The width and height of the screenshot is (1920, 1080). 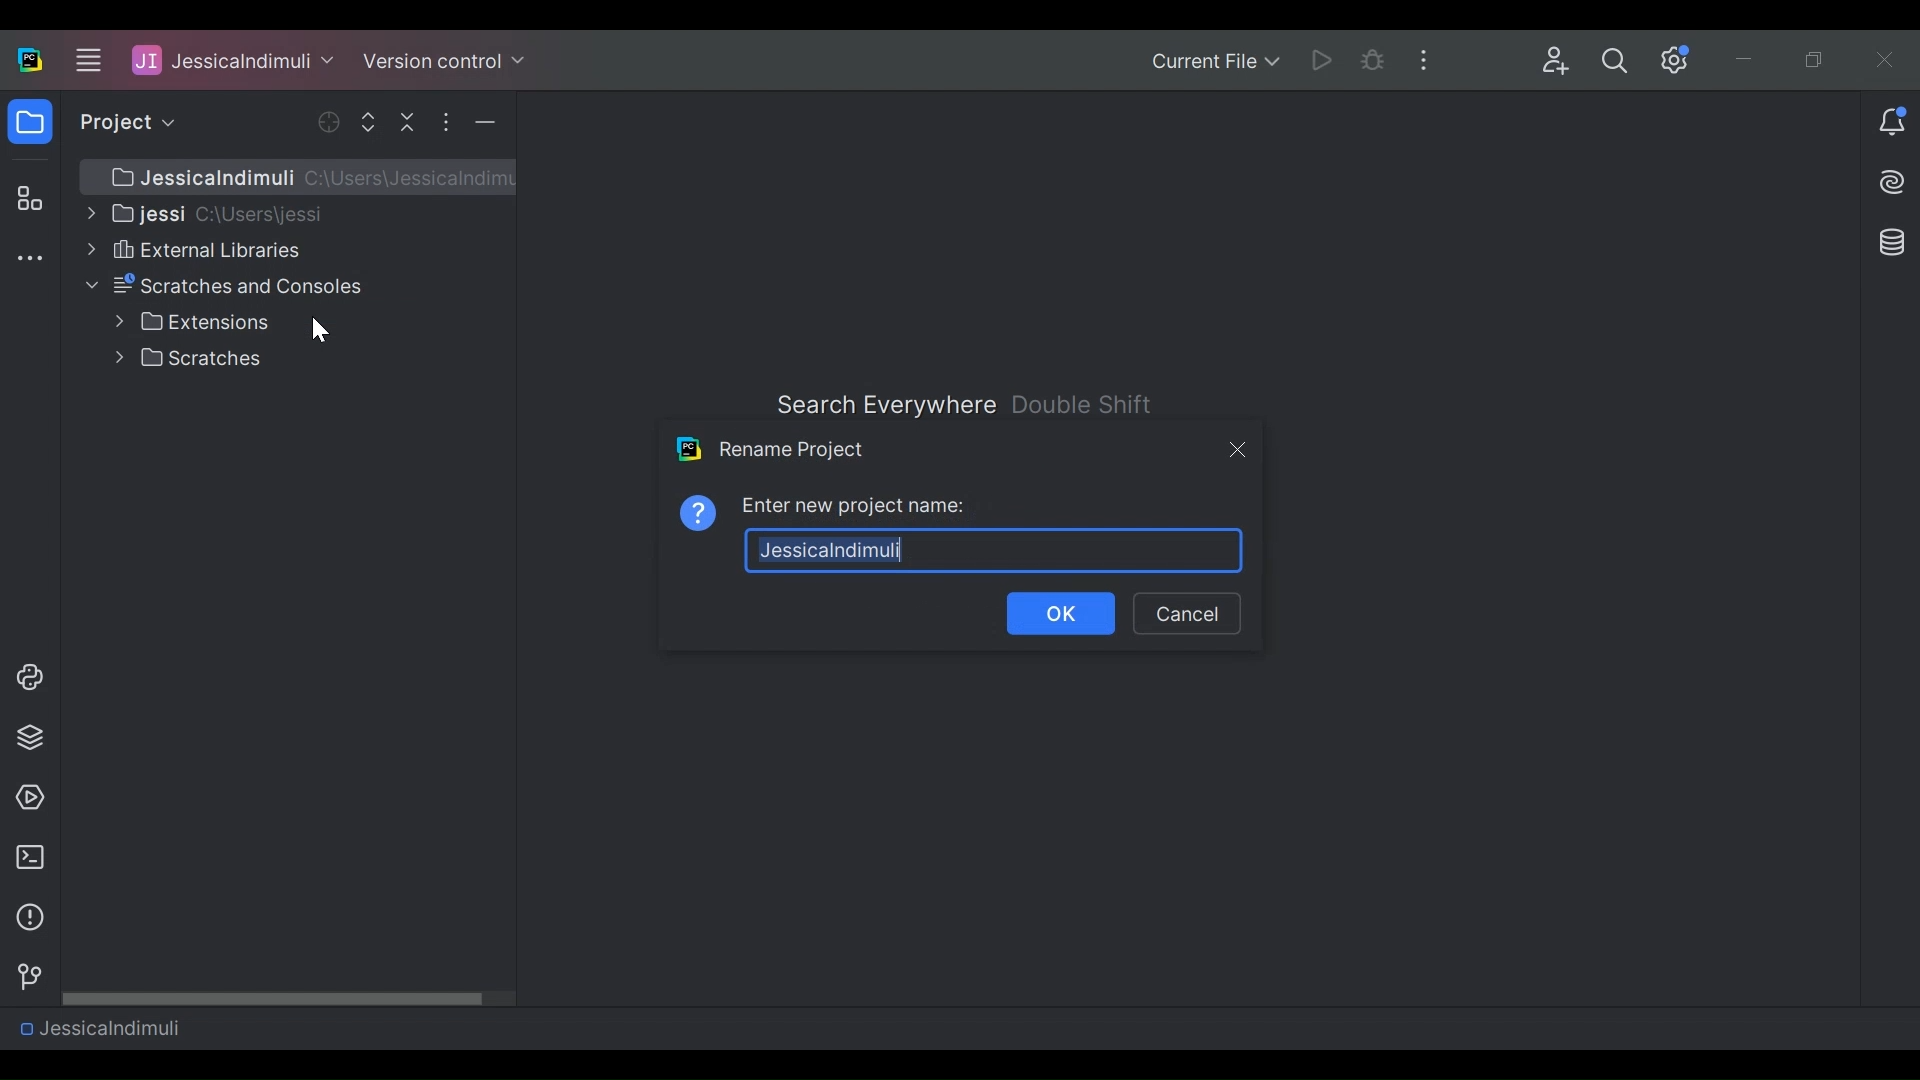 I want to click on Structure, so click(x=26, y=200).